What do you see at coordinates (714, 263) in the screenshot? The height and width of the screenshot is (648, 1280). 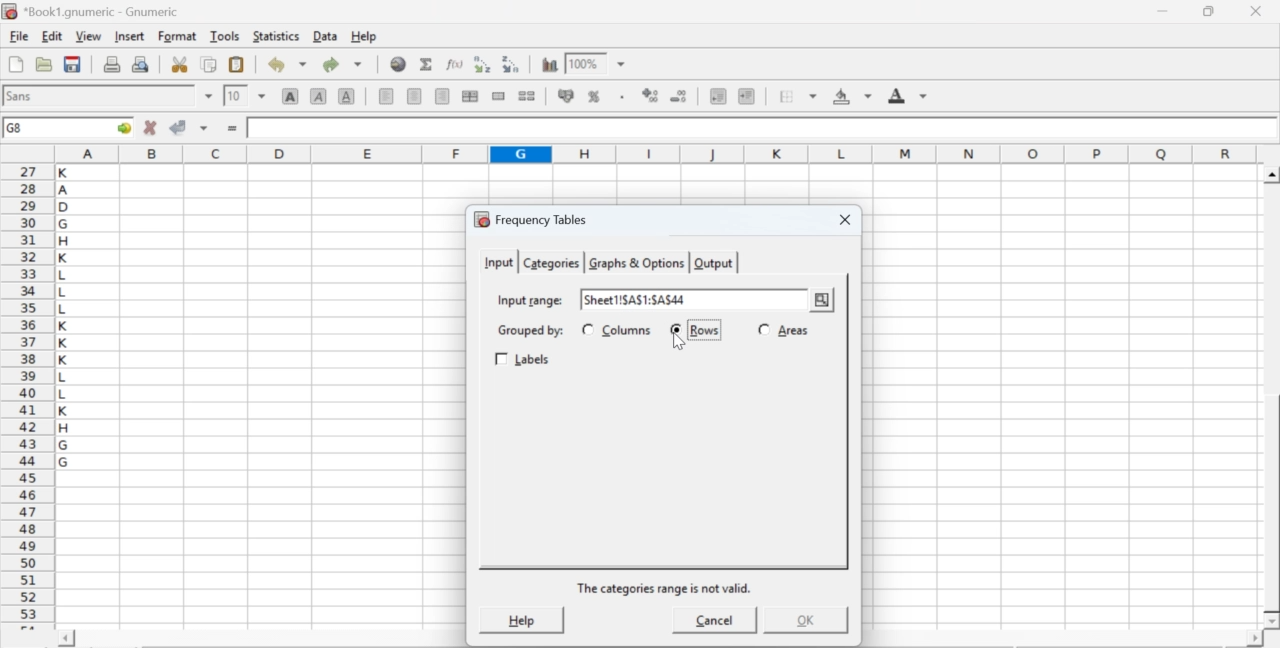 I see `output` at bounding box center [714, 263].